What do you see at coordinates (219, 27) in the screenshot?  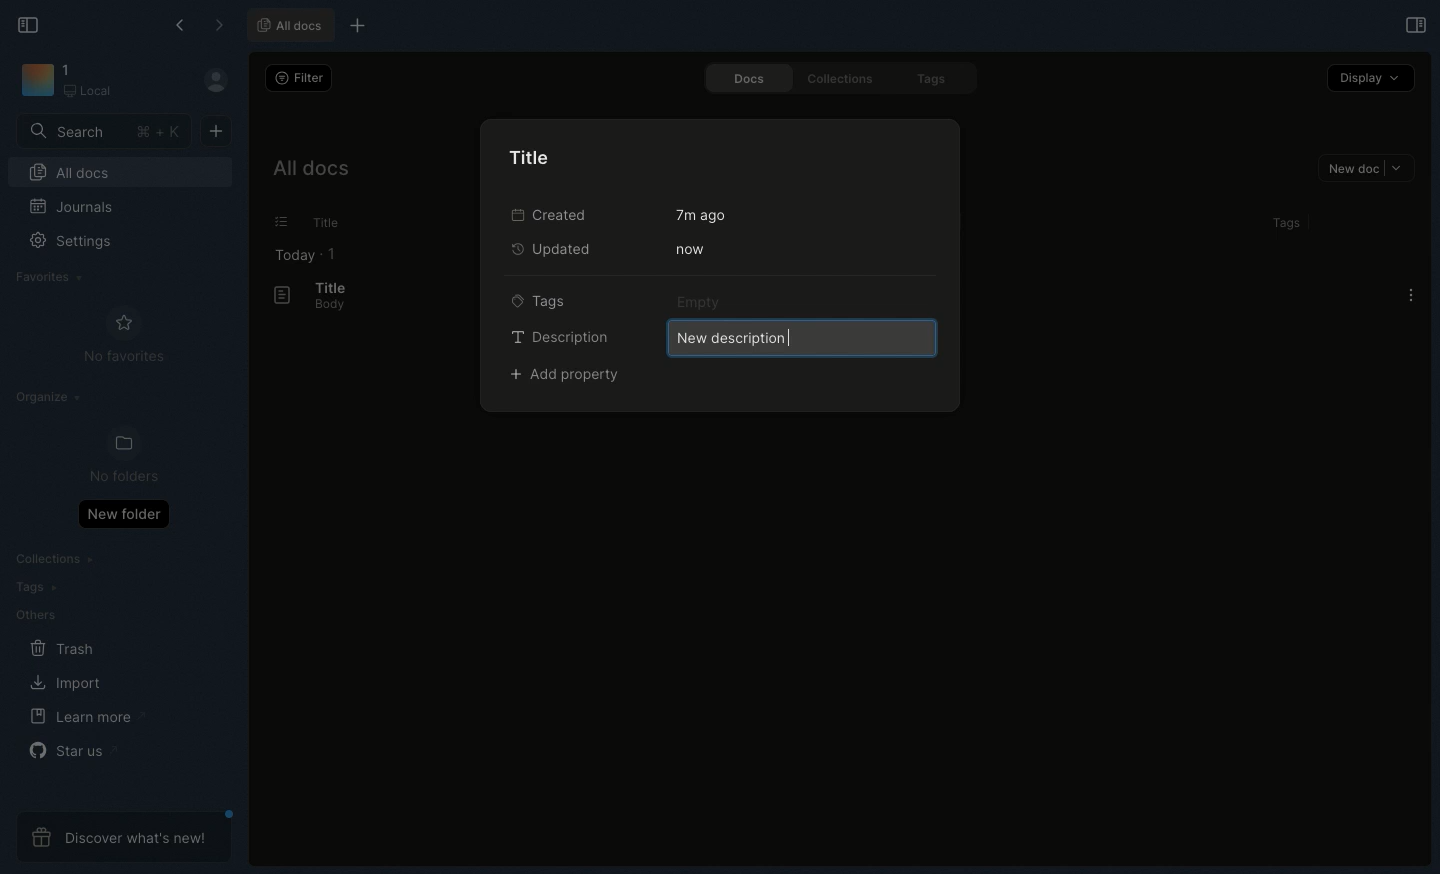 I see `Forward` at bounding box center [219, 27].